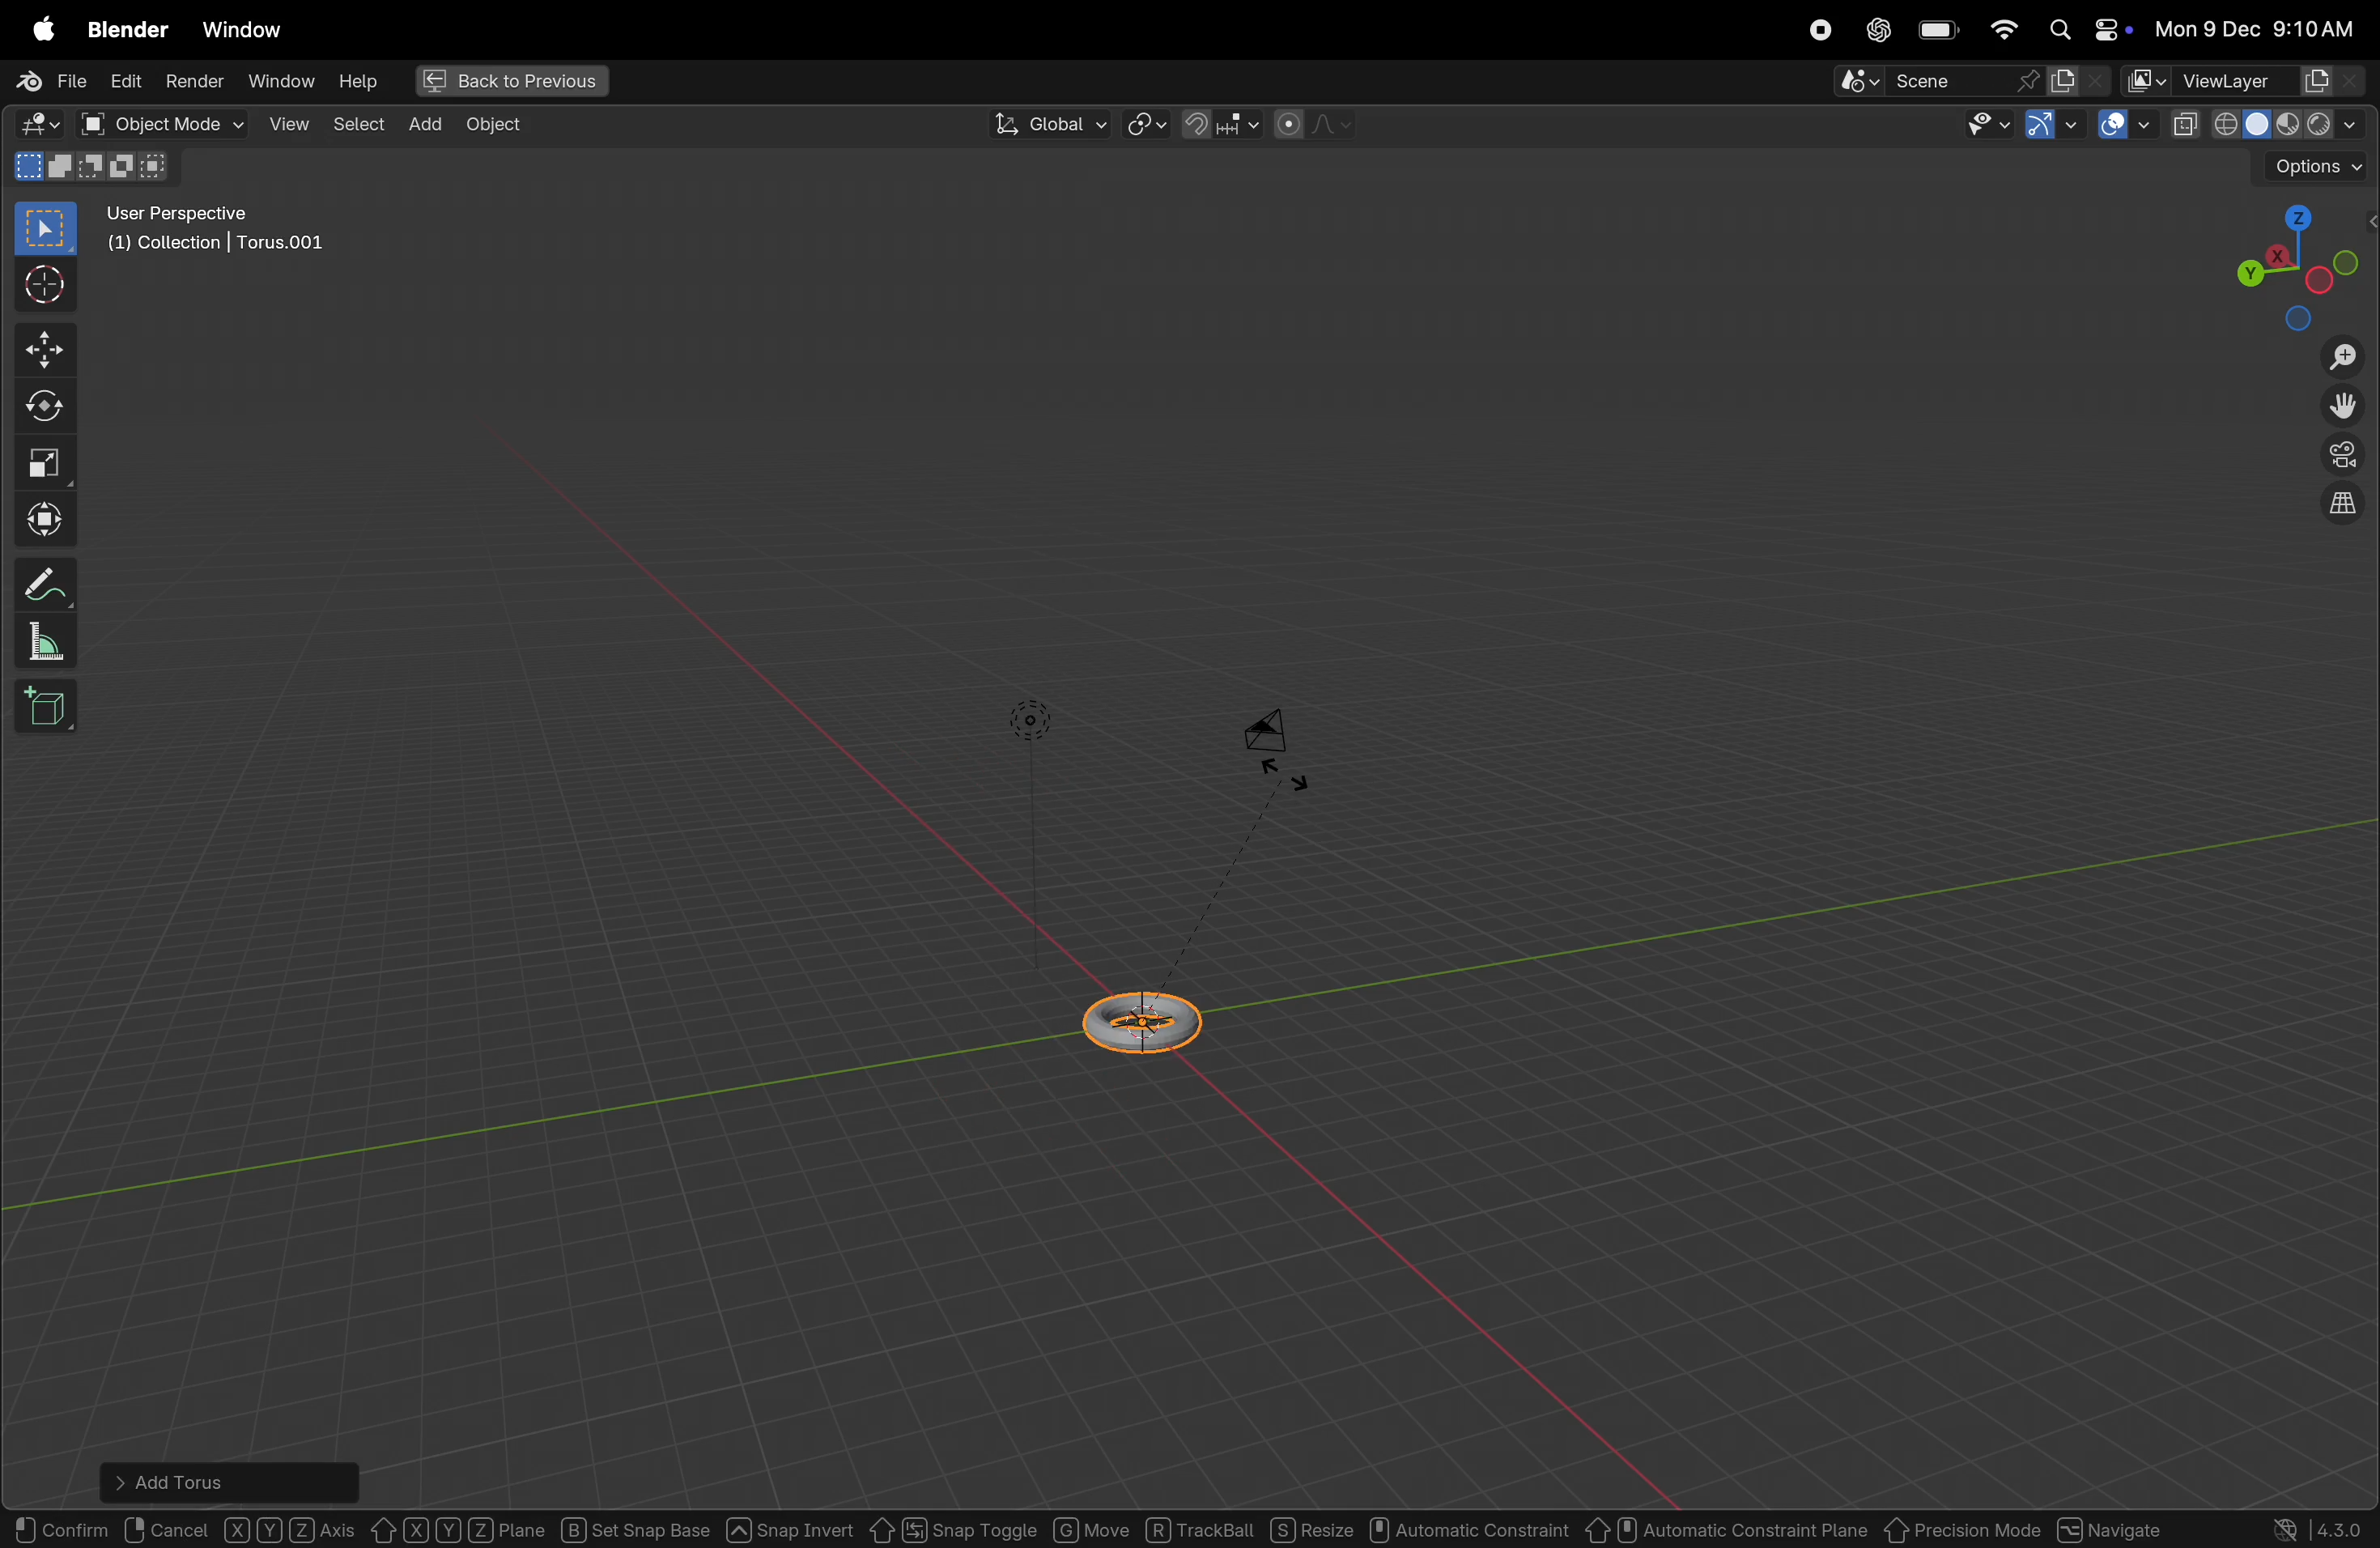 This screenshot has width=2380, height=1548. What do you see at coordinates (121, 79) in the screenshot?
I see `edit` at bounding box center [121, 79].